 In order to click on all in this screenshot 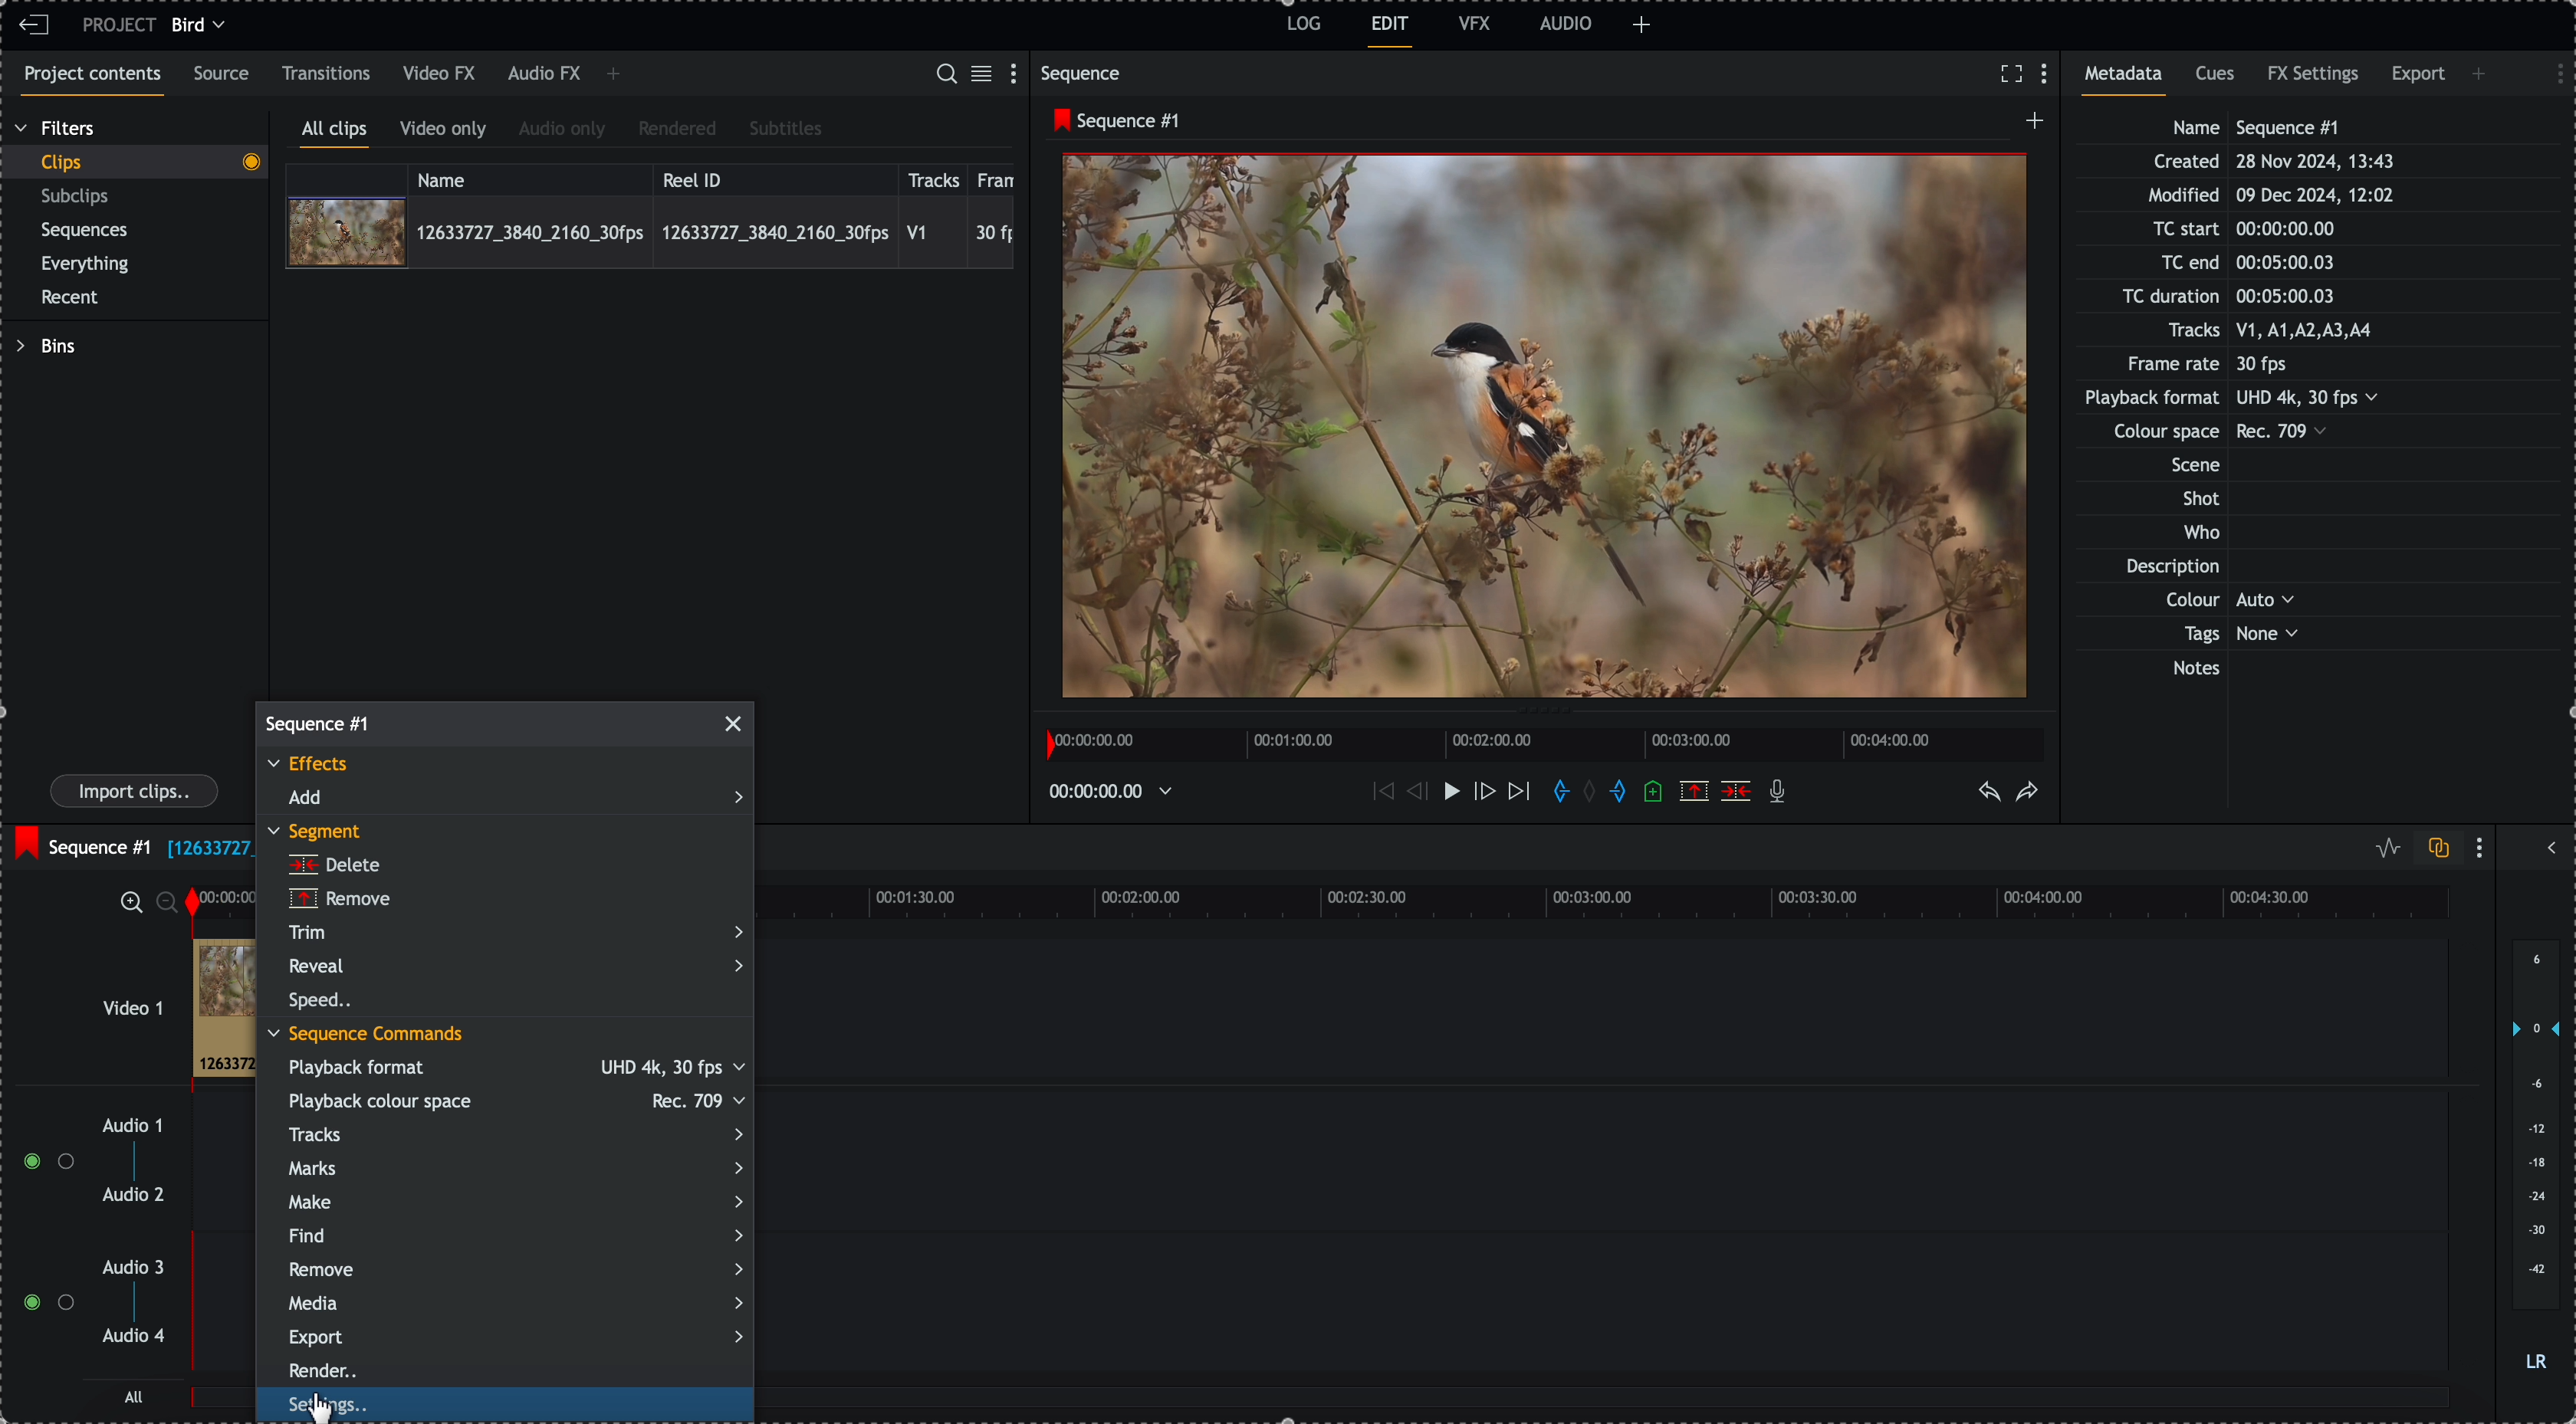, I will do `click(219, 1404)`.